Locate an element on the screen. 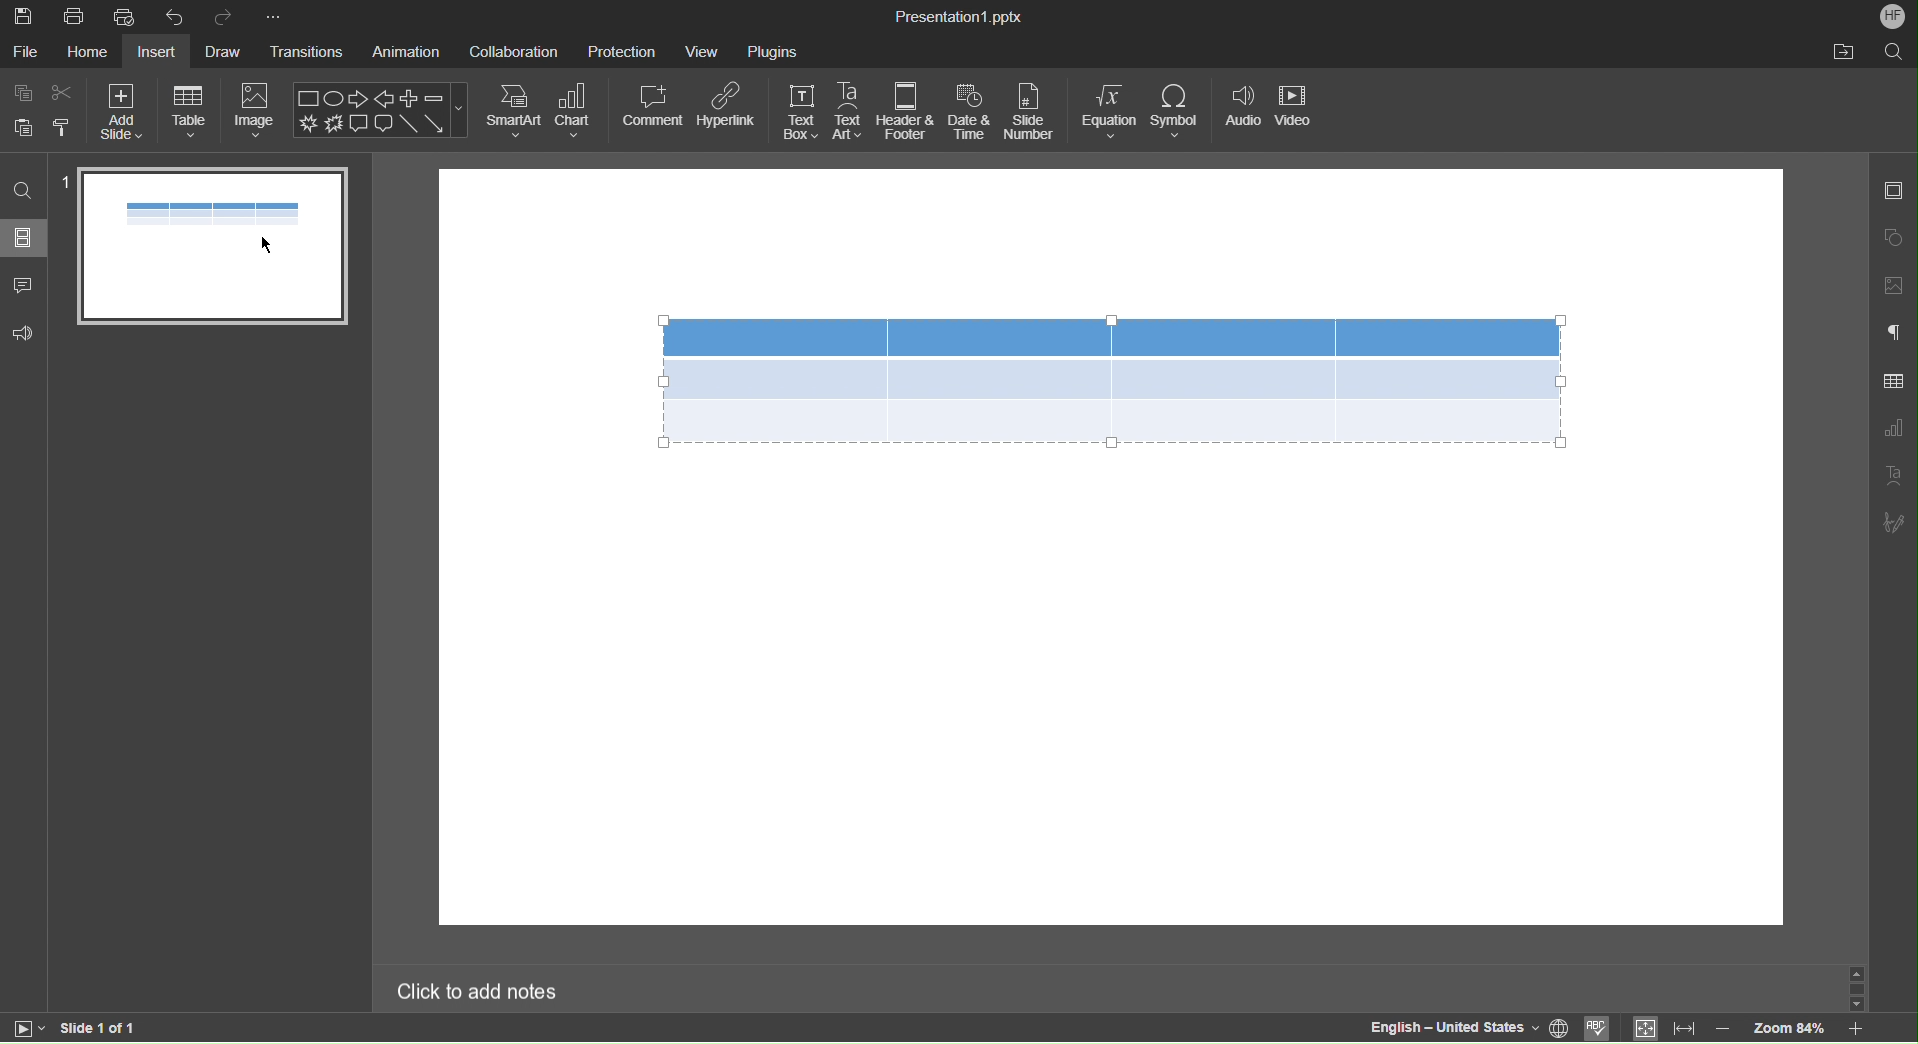 The image size is (1918, 1044). Chart is located at coordinates (577, 110).